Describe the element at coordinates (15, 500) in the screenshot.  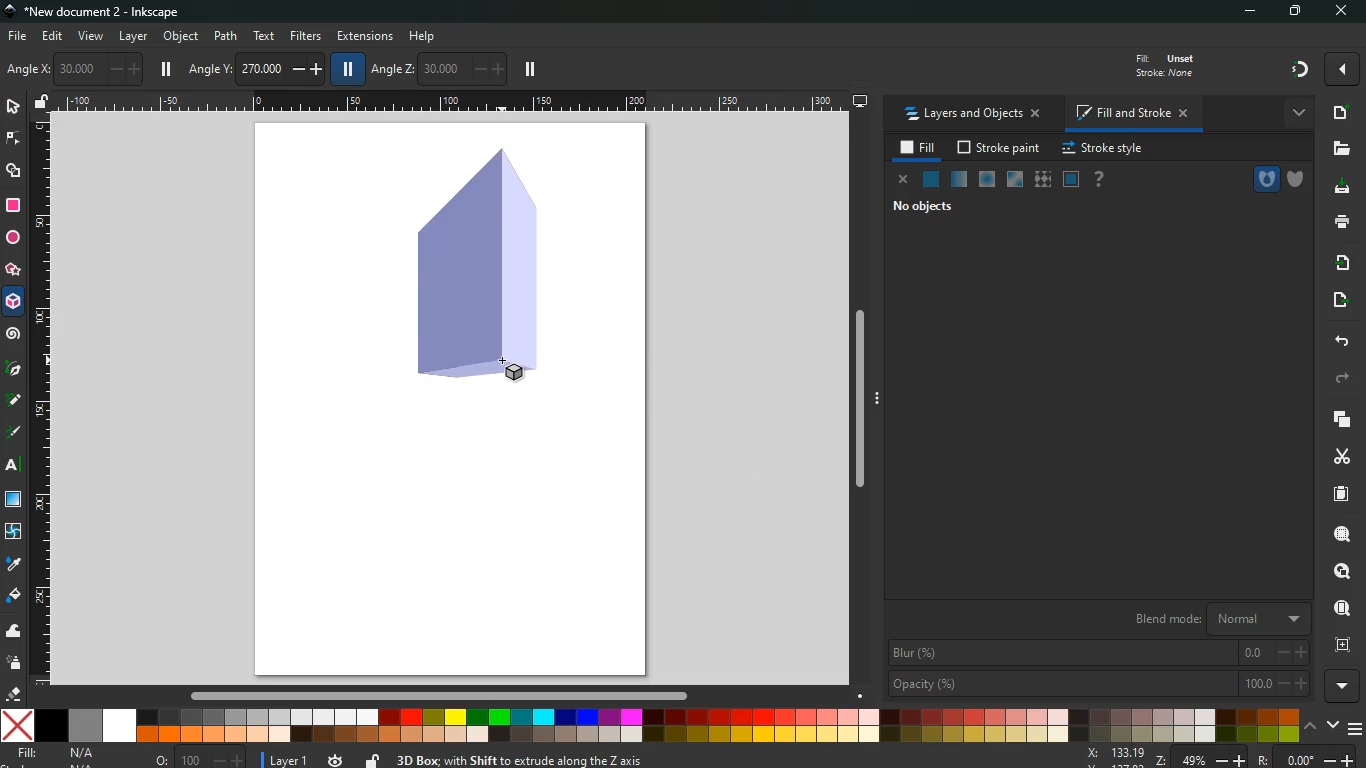
I see `window` at that location.